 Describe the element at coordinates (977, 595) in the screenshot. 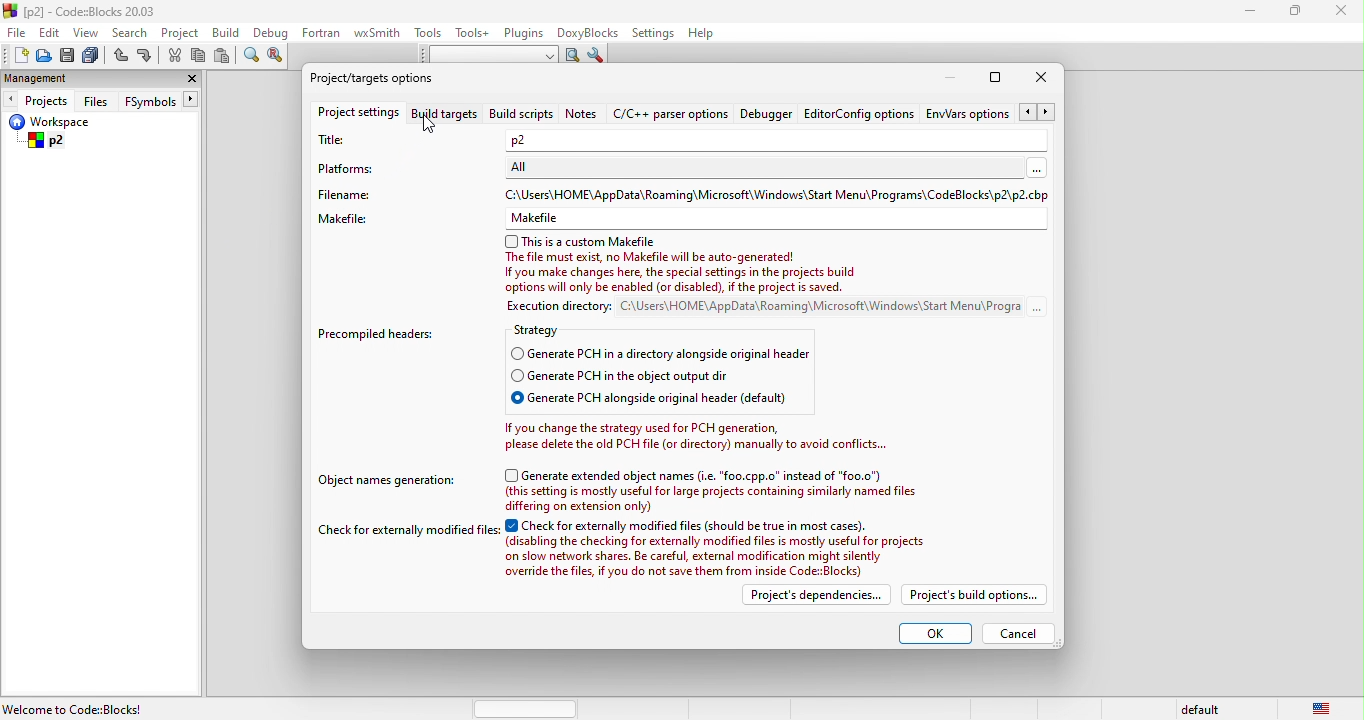

I see `projects build options` at that location.